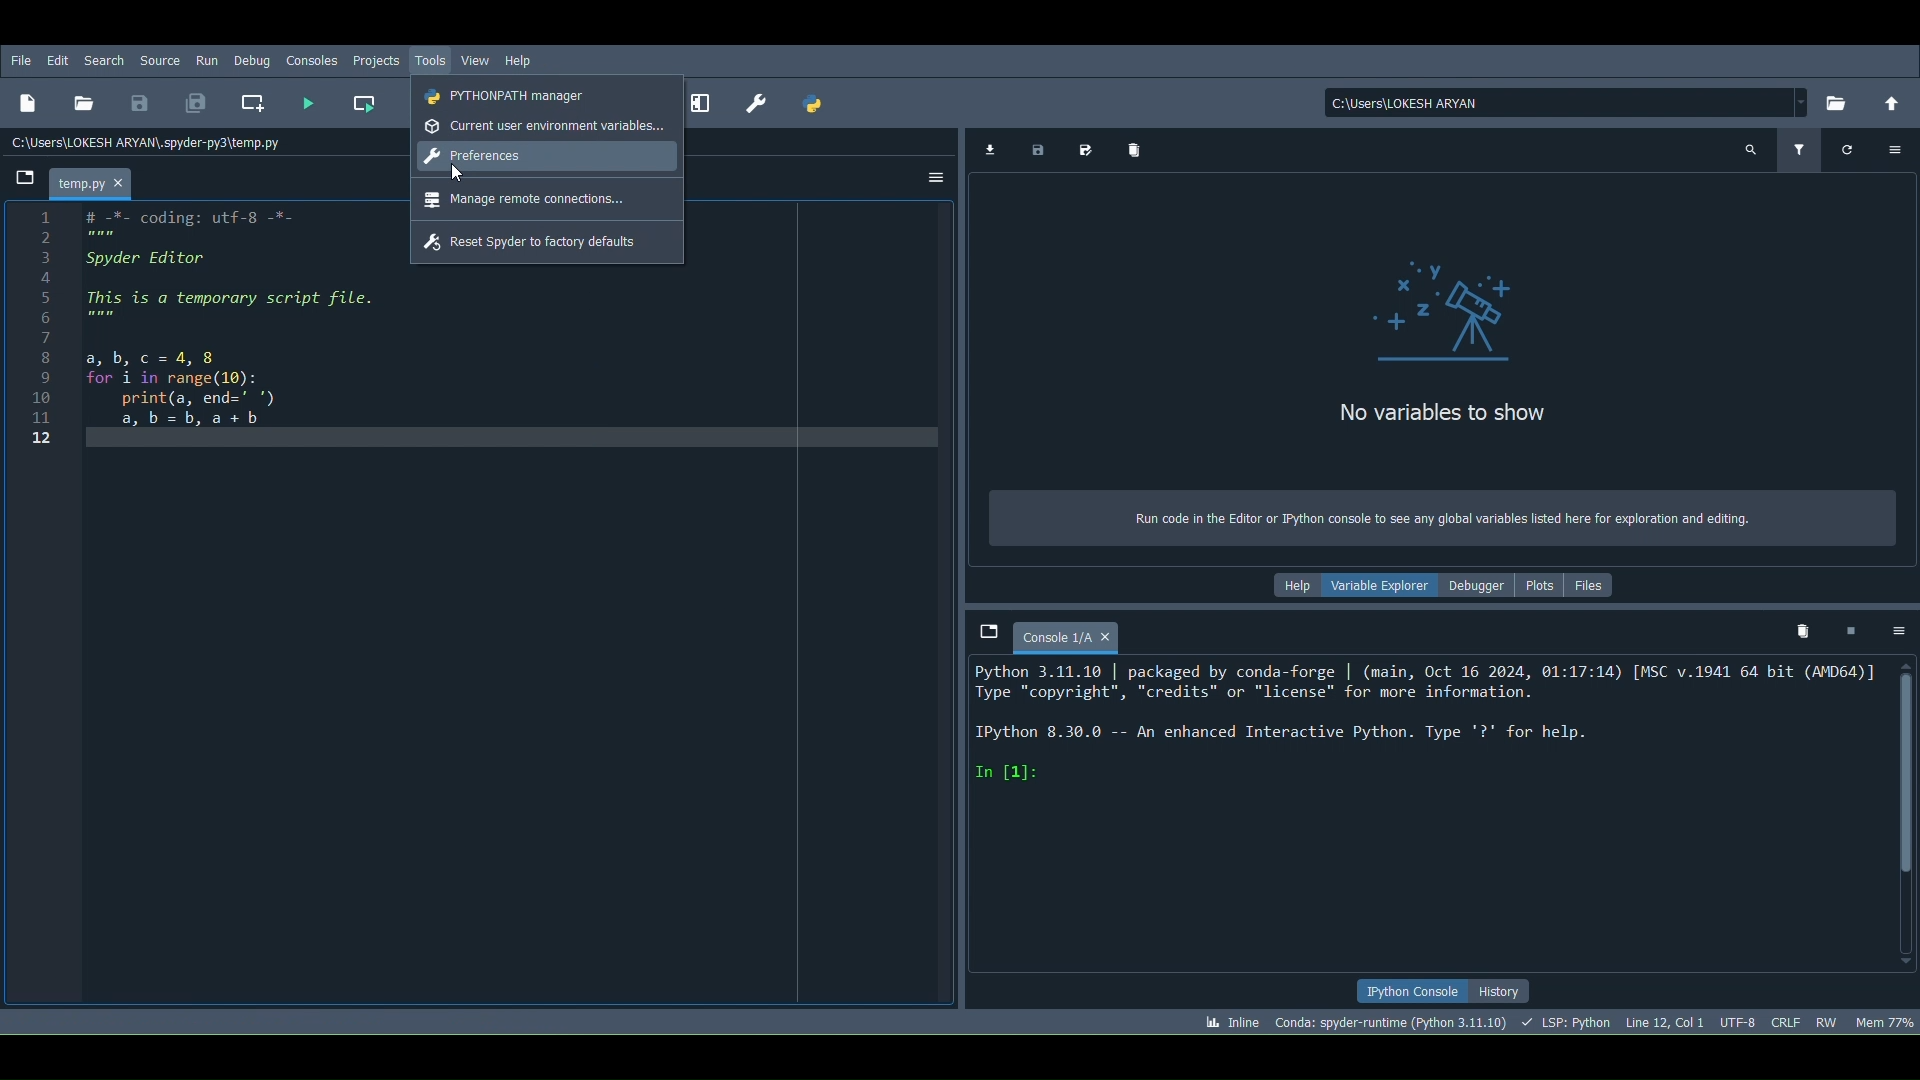 Image resolution: width=1920 pixels, height=1080 pixels. What do you see at coordinates (987, 148) in the screenshot?
I see `Import data` at bounding box center [987, 148].